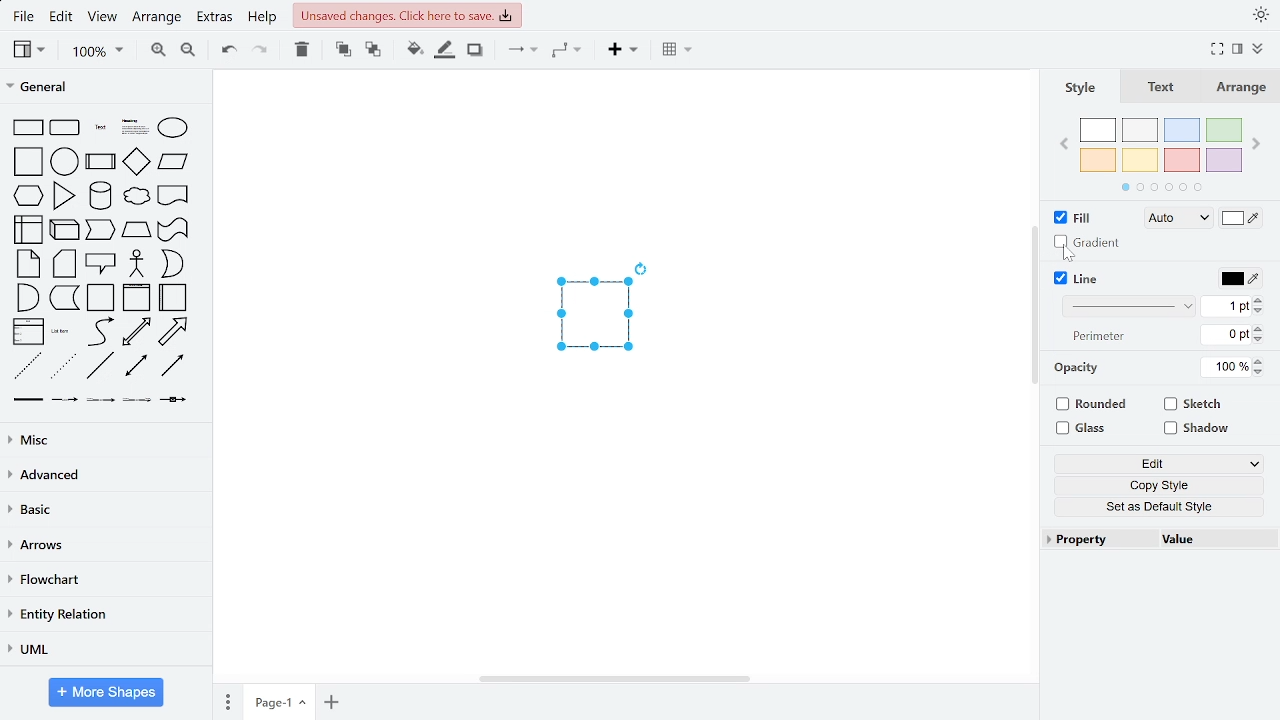 The width and height of the screenshot is (1280, 720). Describe the element at coordinates (1178, 219) in the screenshot. I see `fill style` at that location.